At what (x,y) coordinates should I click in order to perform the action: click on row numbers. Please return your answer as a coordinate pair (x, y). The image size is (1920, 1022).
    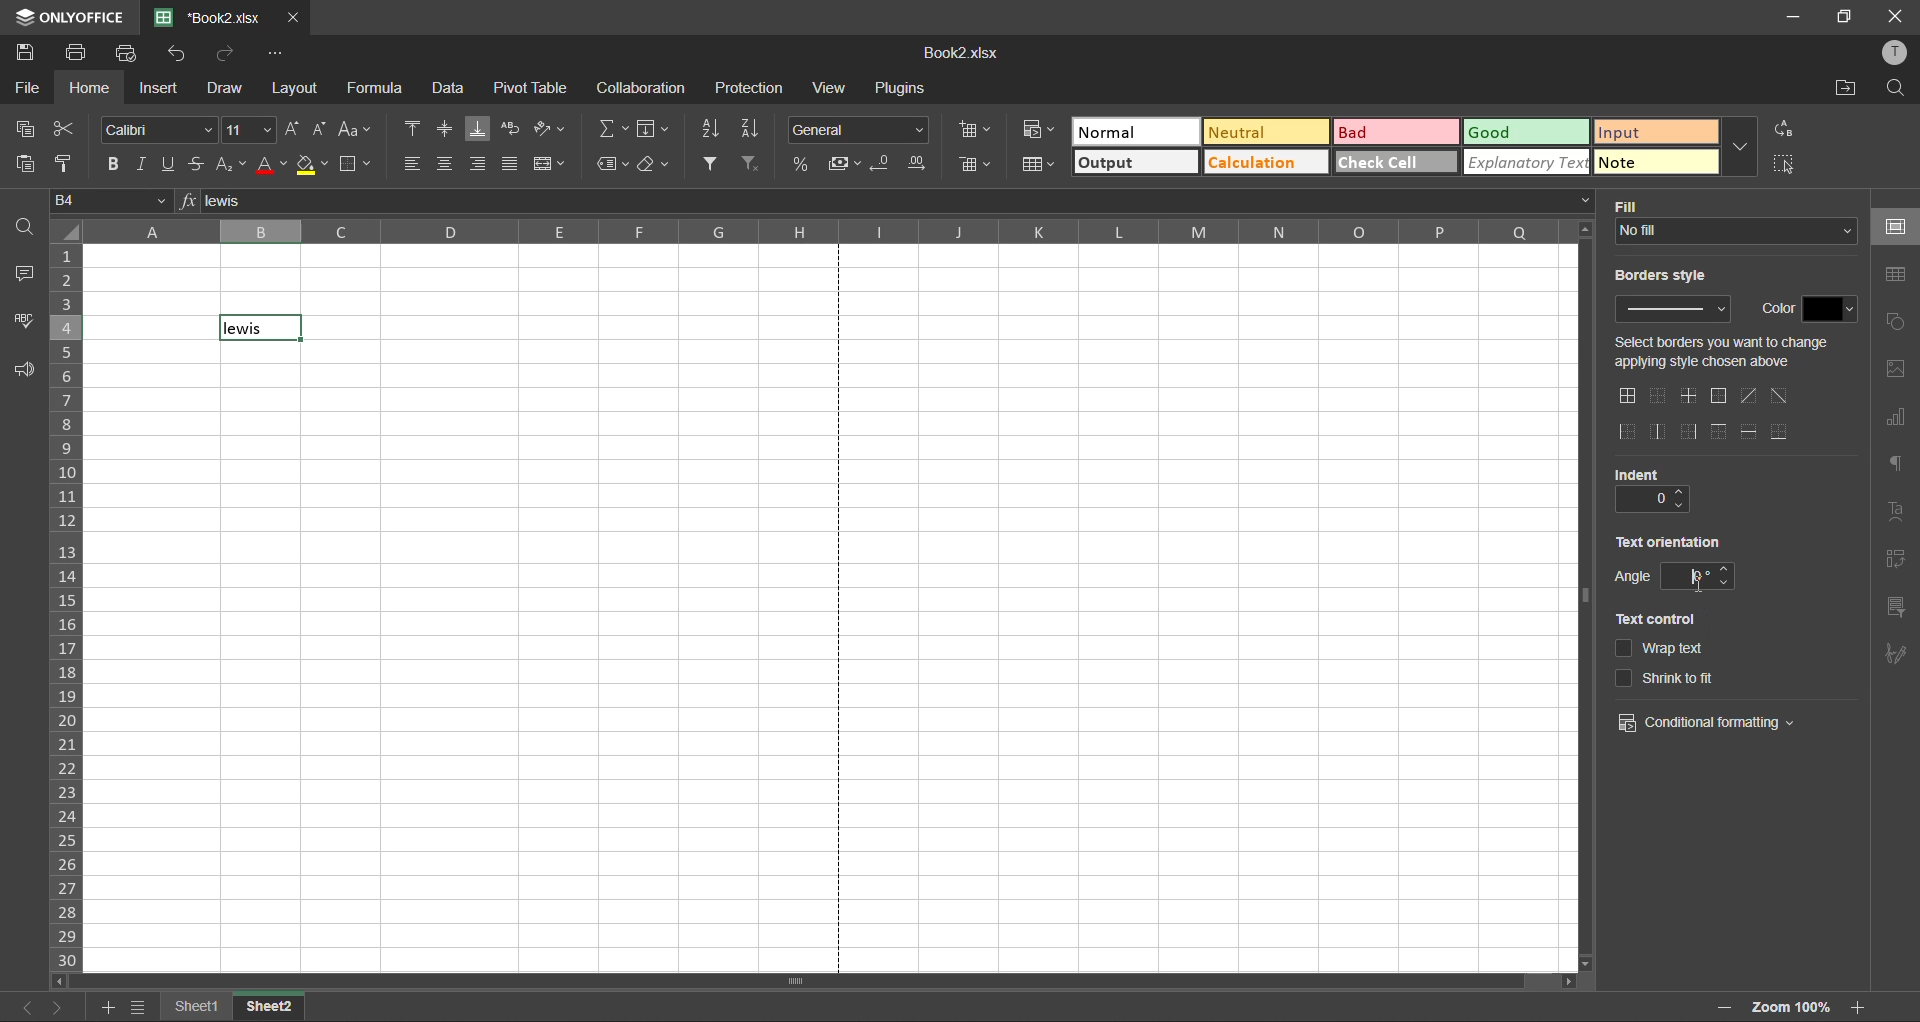
    Looking at the image, I should click on (66, 607).